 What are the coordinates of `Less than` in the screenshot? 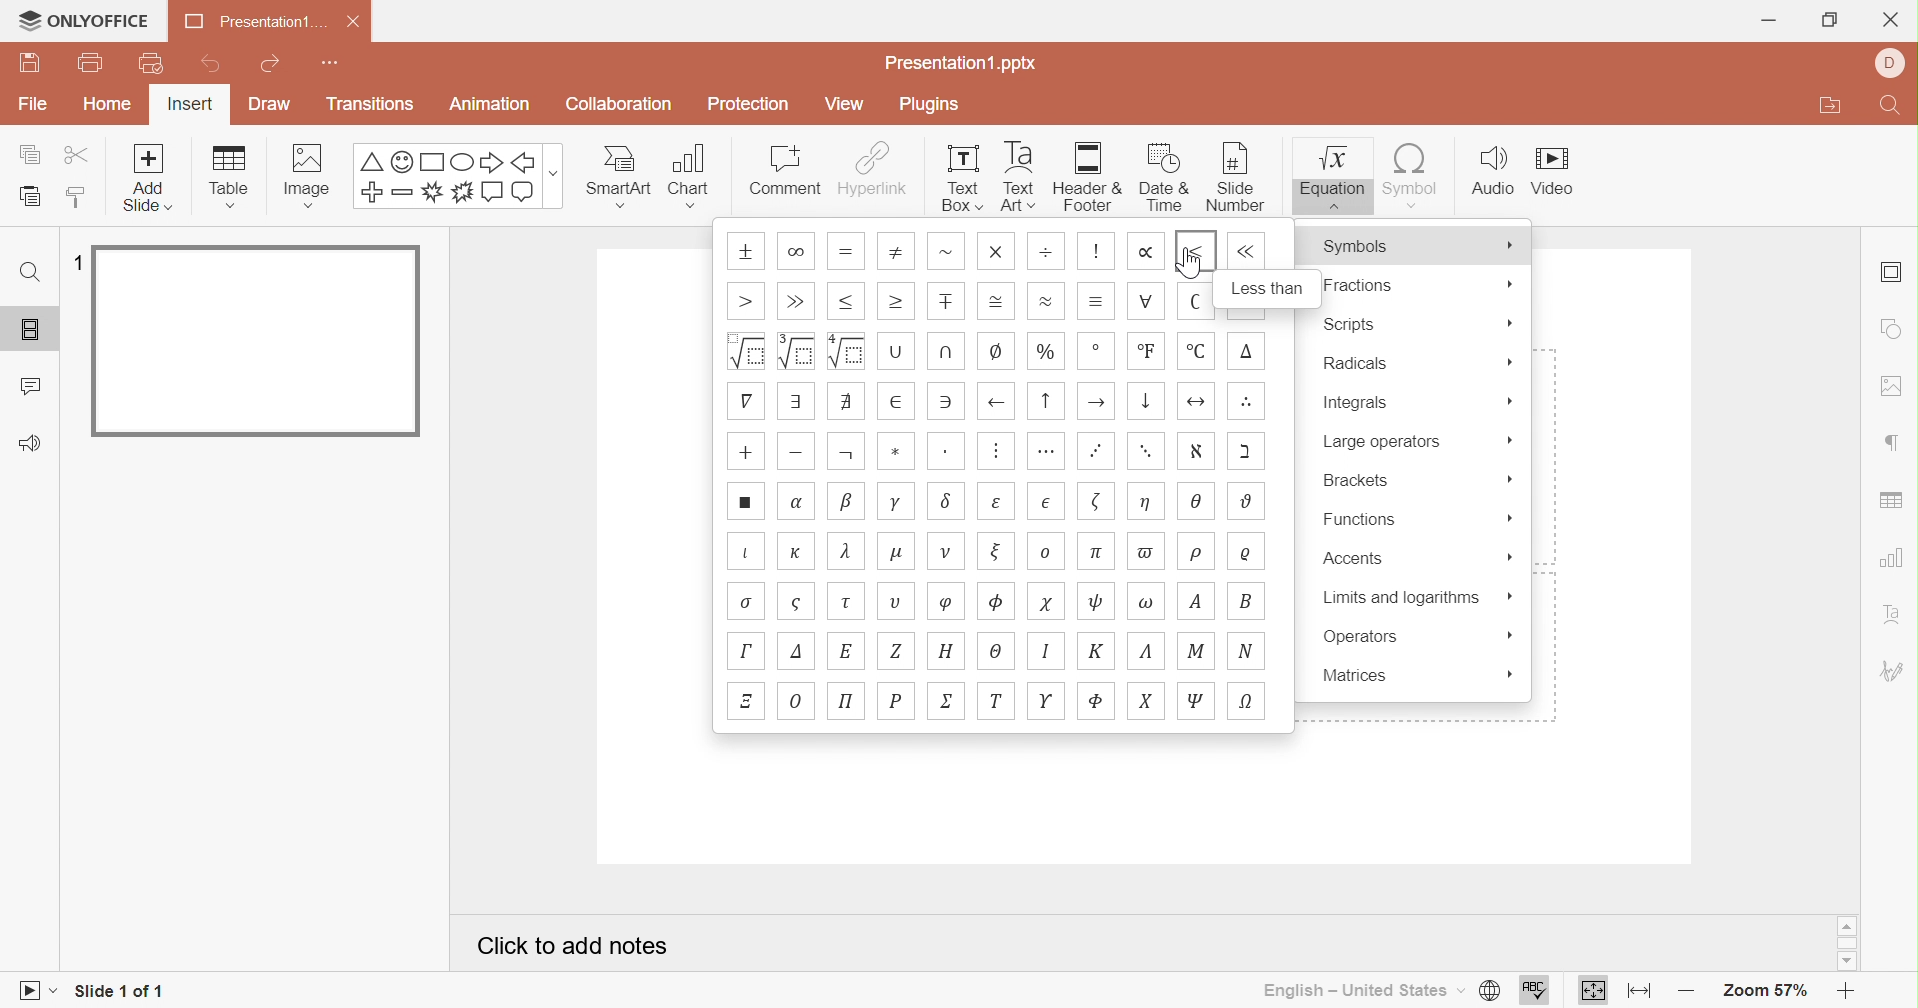 It's located at (1262, 293).